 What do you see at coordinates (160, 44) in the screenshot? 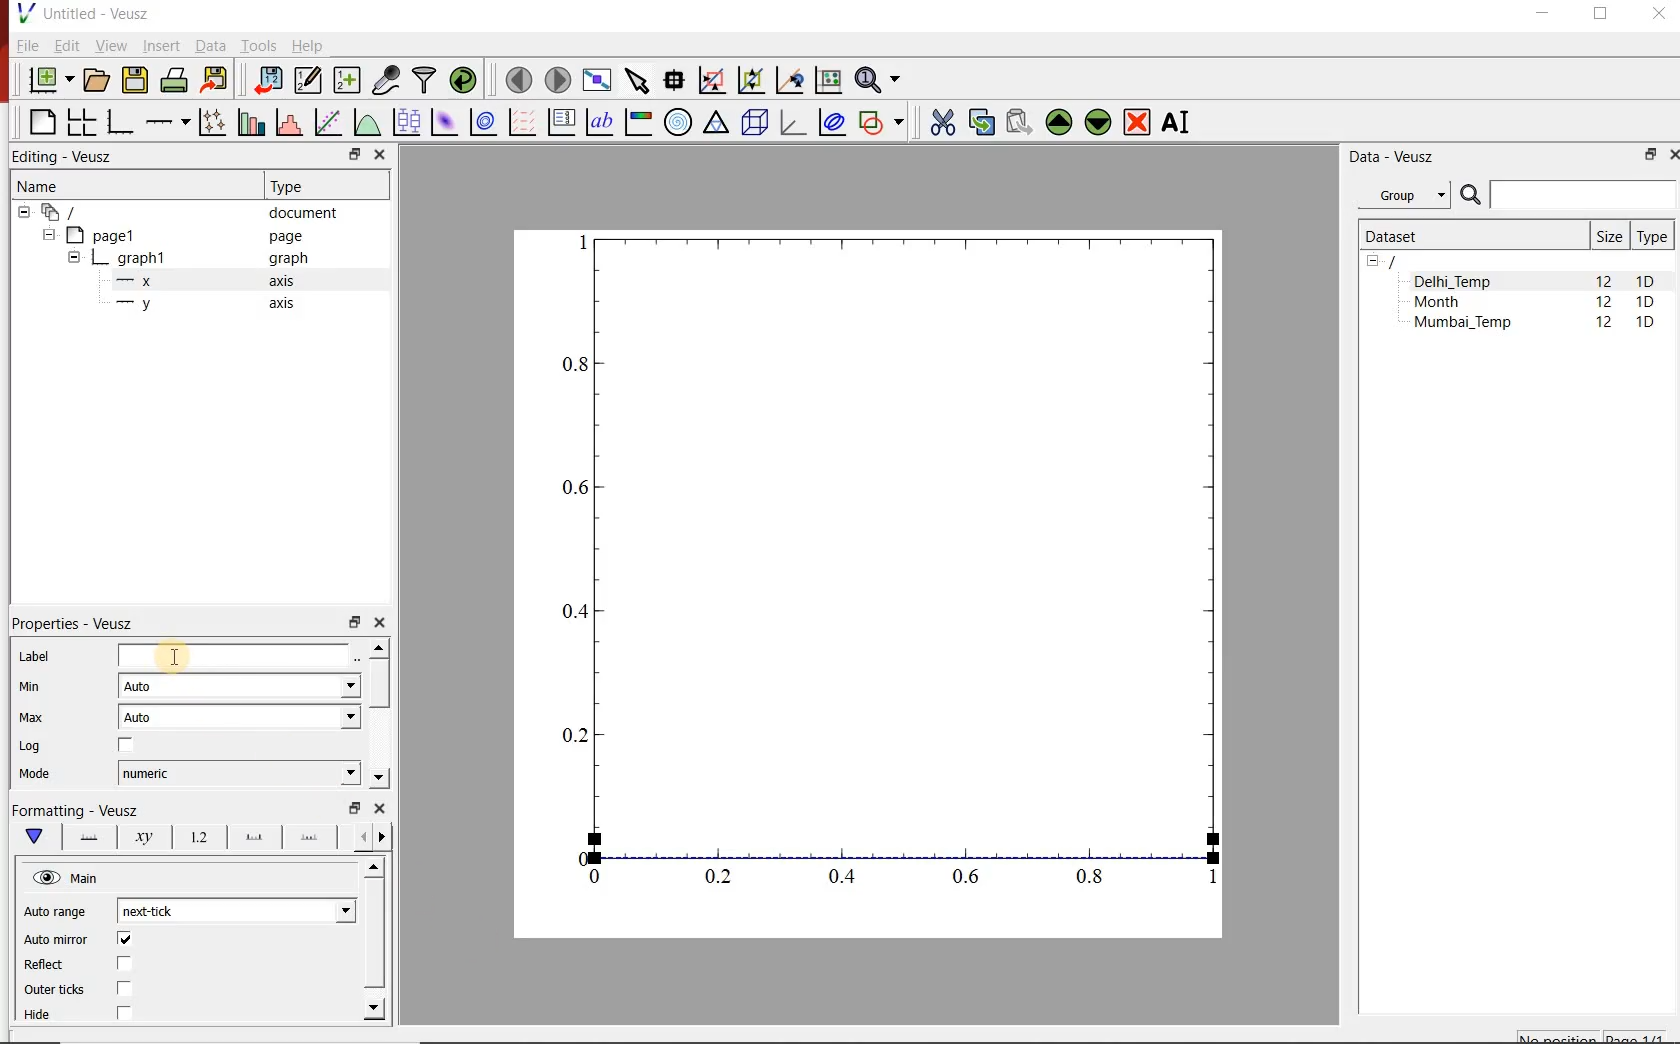
I see `Insert` at bounding box center [160, 44].